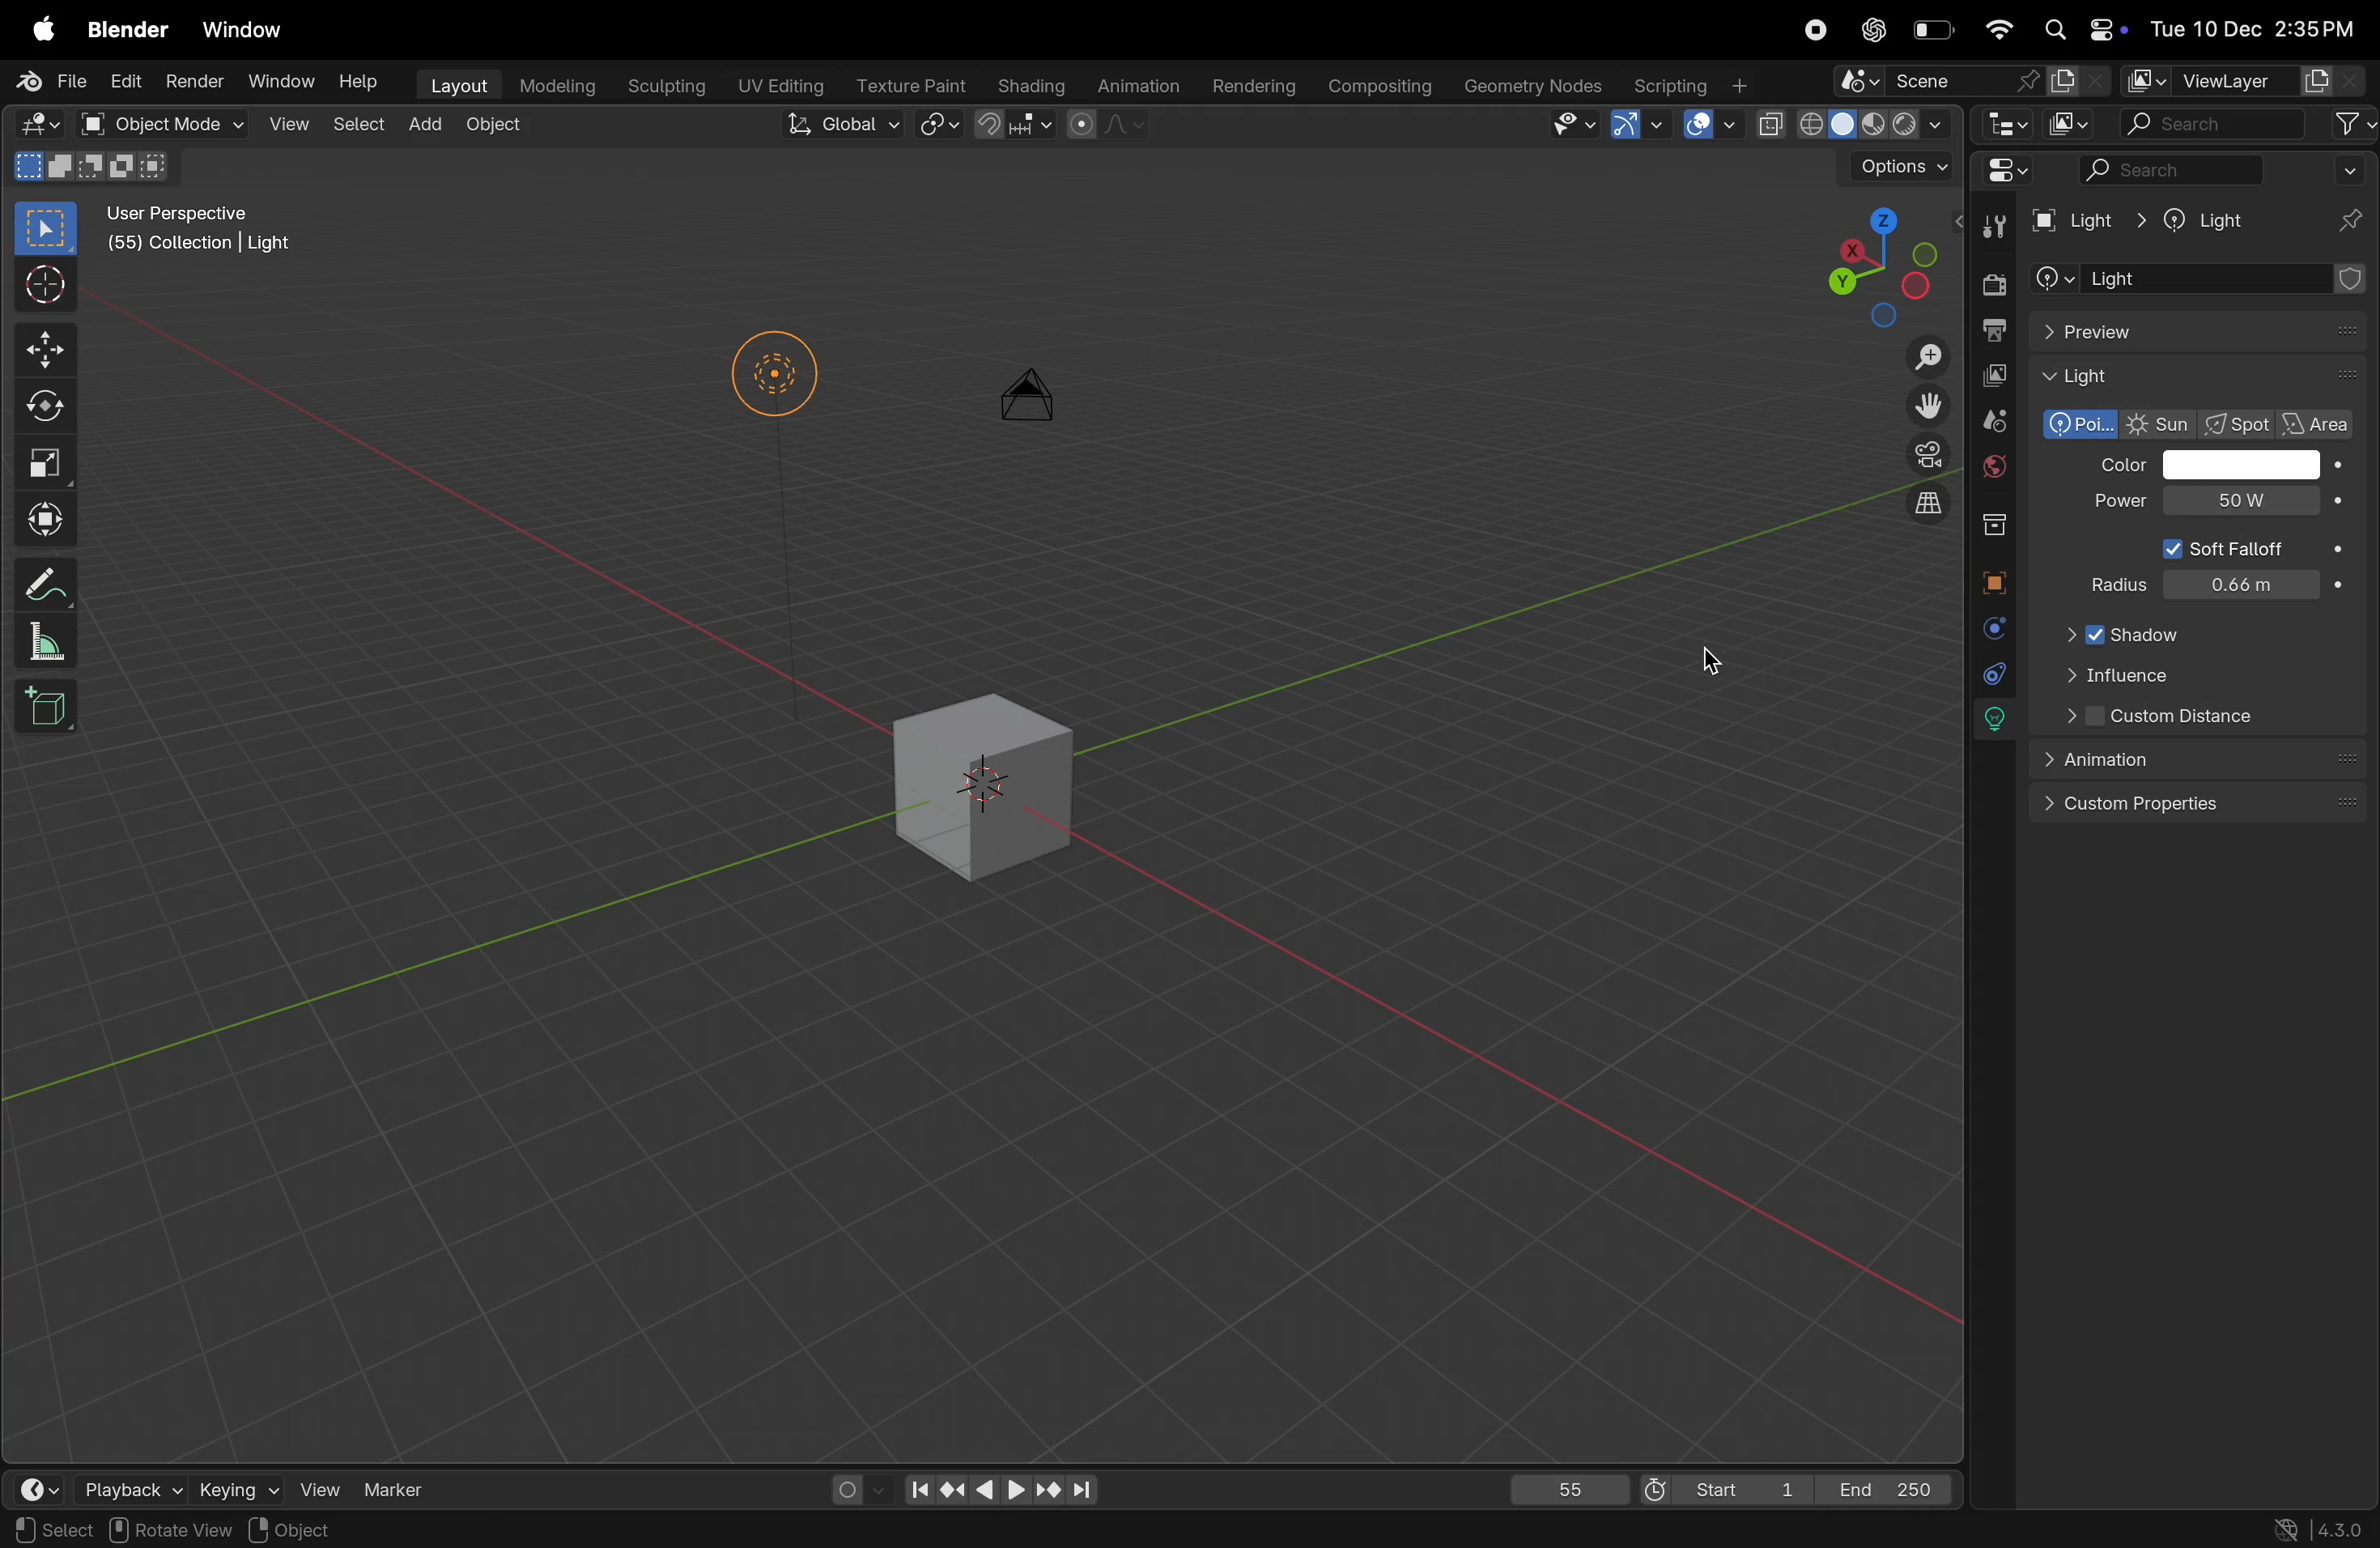 The width and height of the screenshot is (2380, 1548). Describe the element at coordinates (988, 776) in the screenshot. I see `3d cube` at that location.